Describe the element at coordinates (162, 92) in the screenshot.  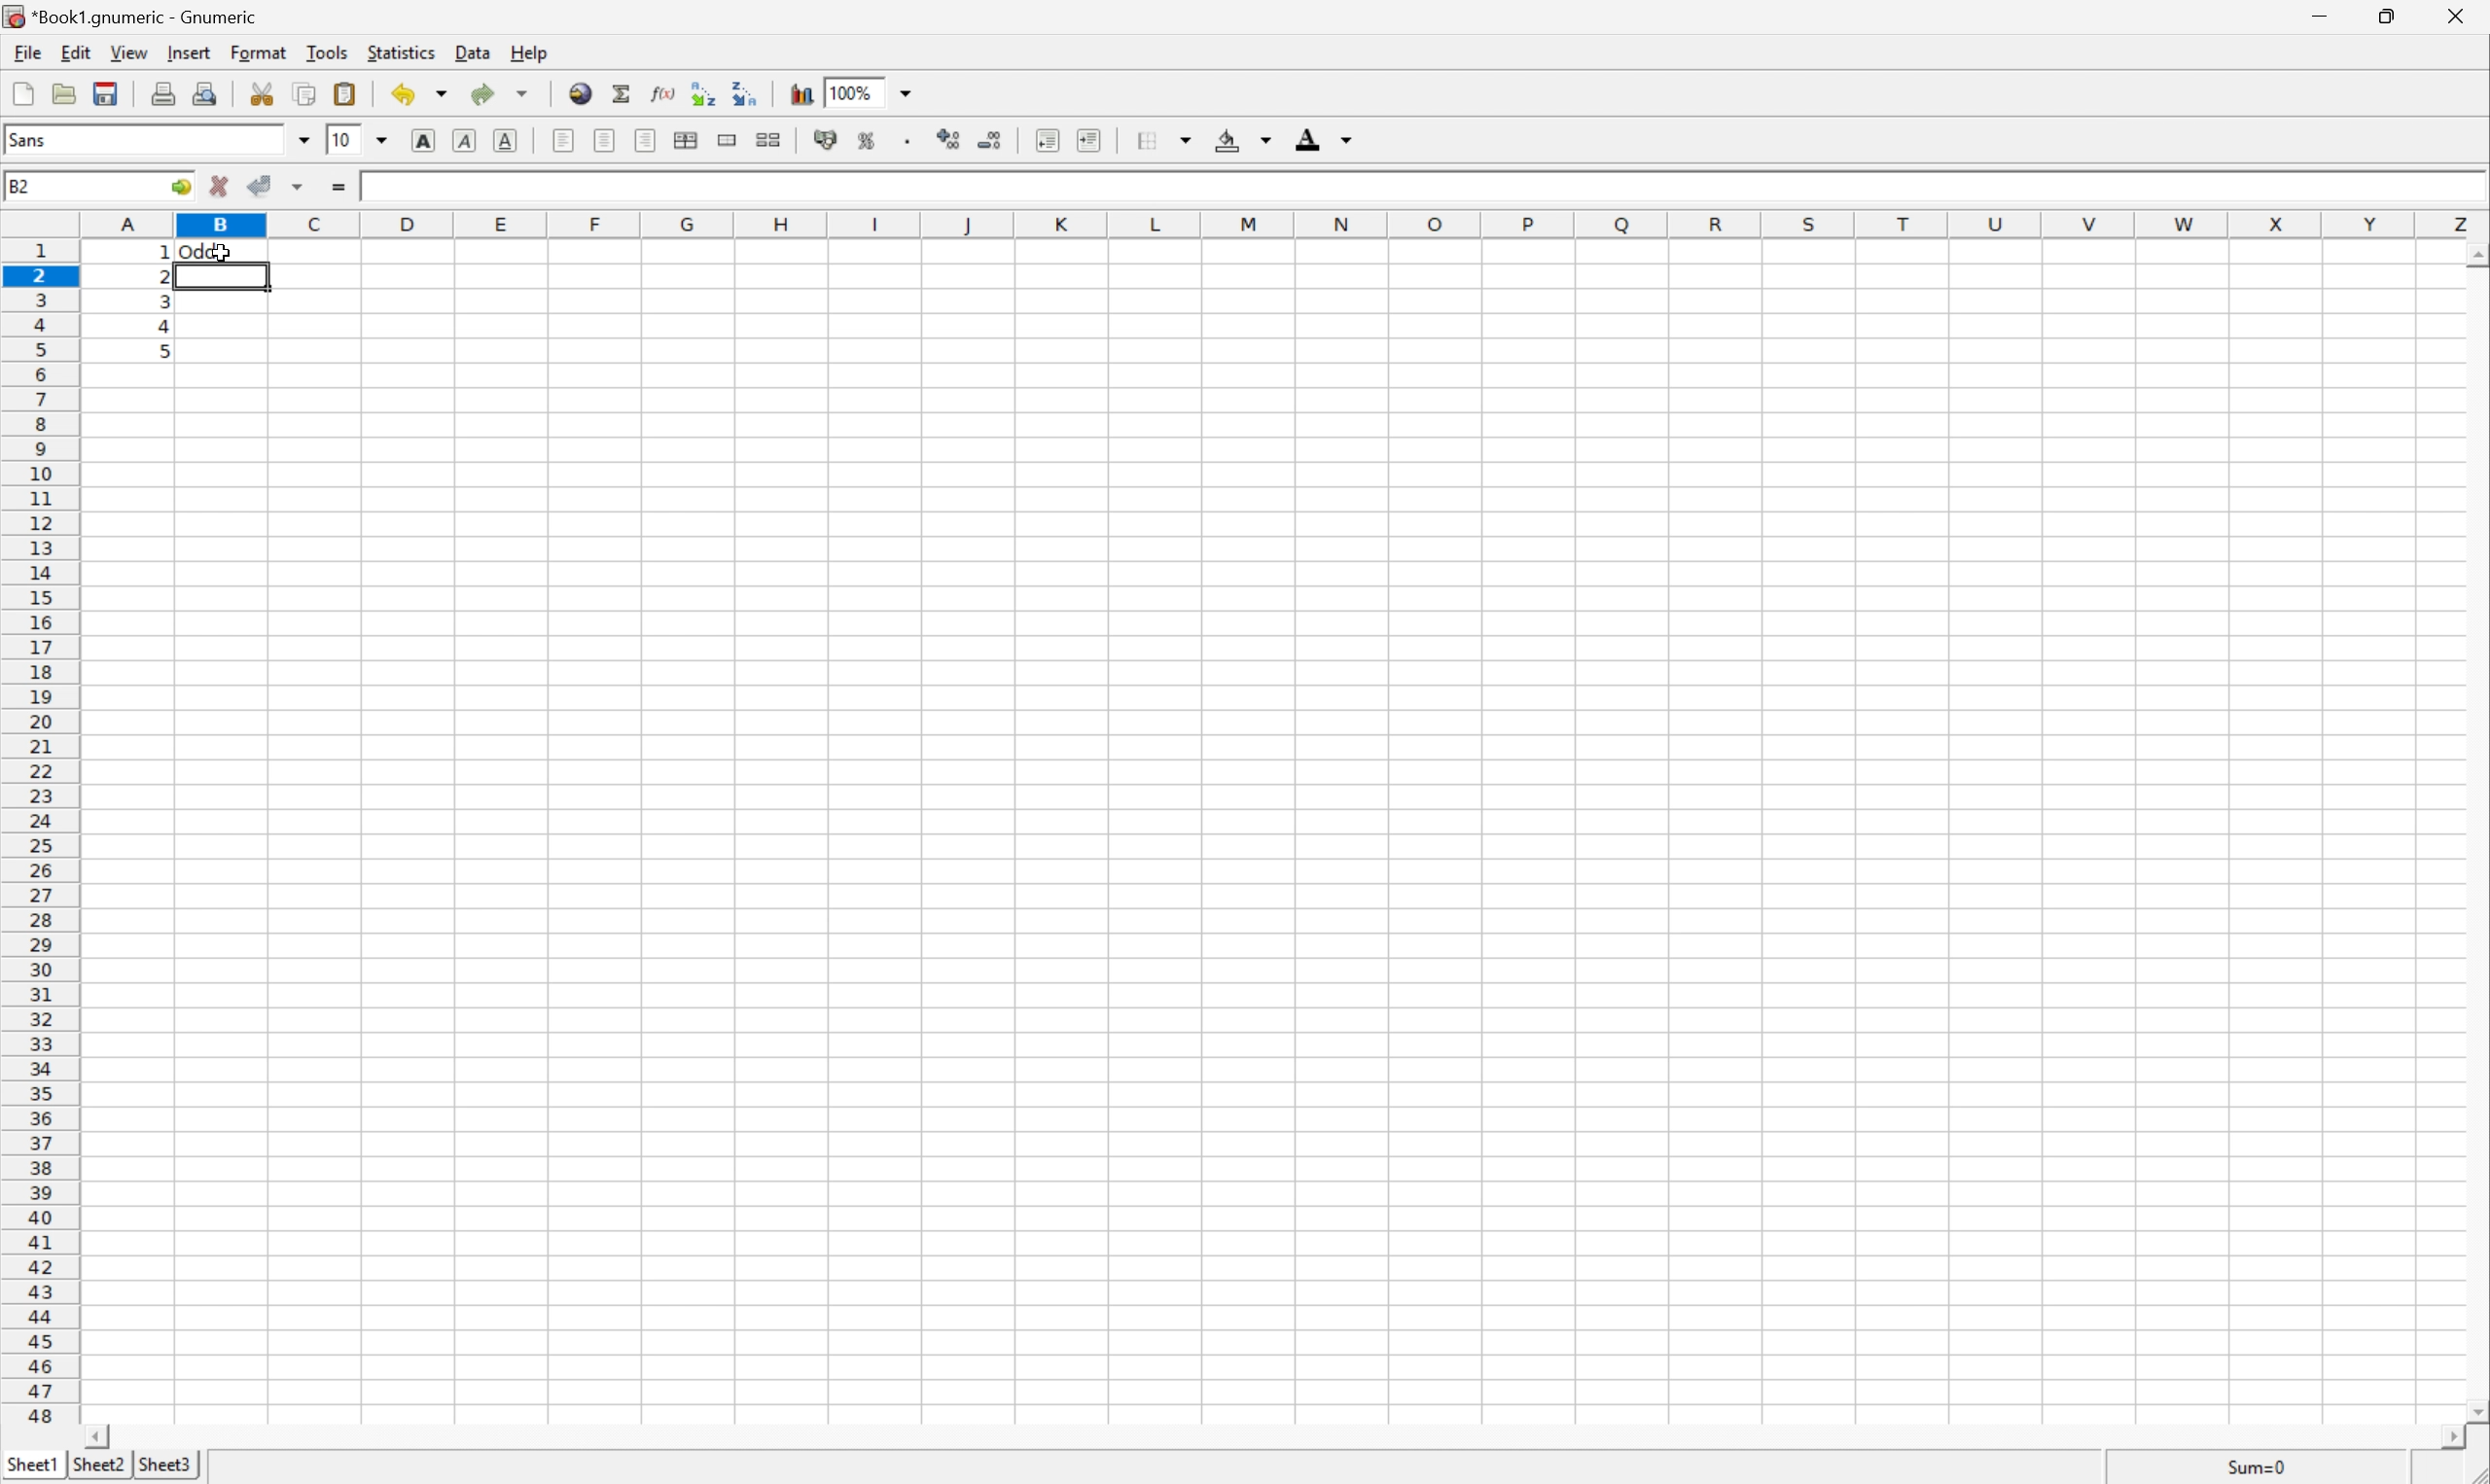
I see `Print current file` at that location.